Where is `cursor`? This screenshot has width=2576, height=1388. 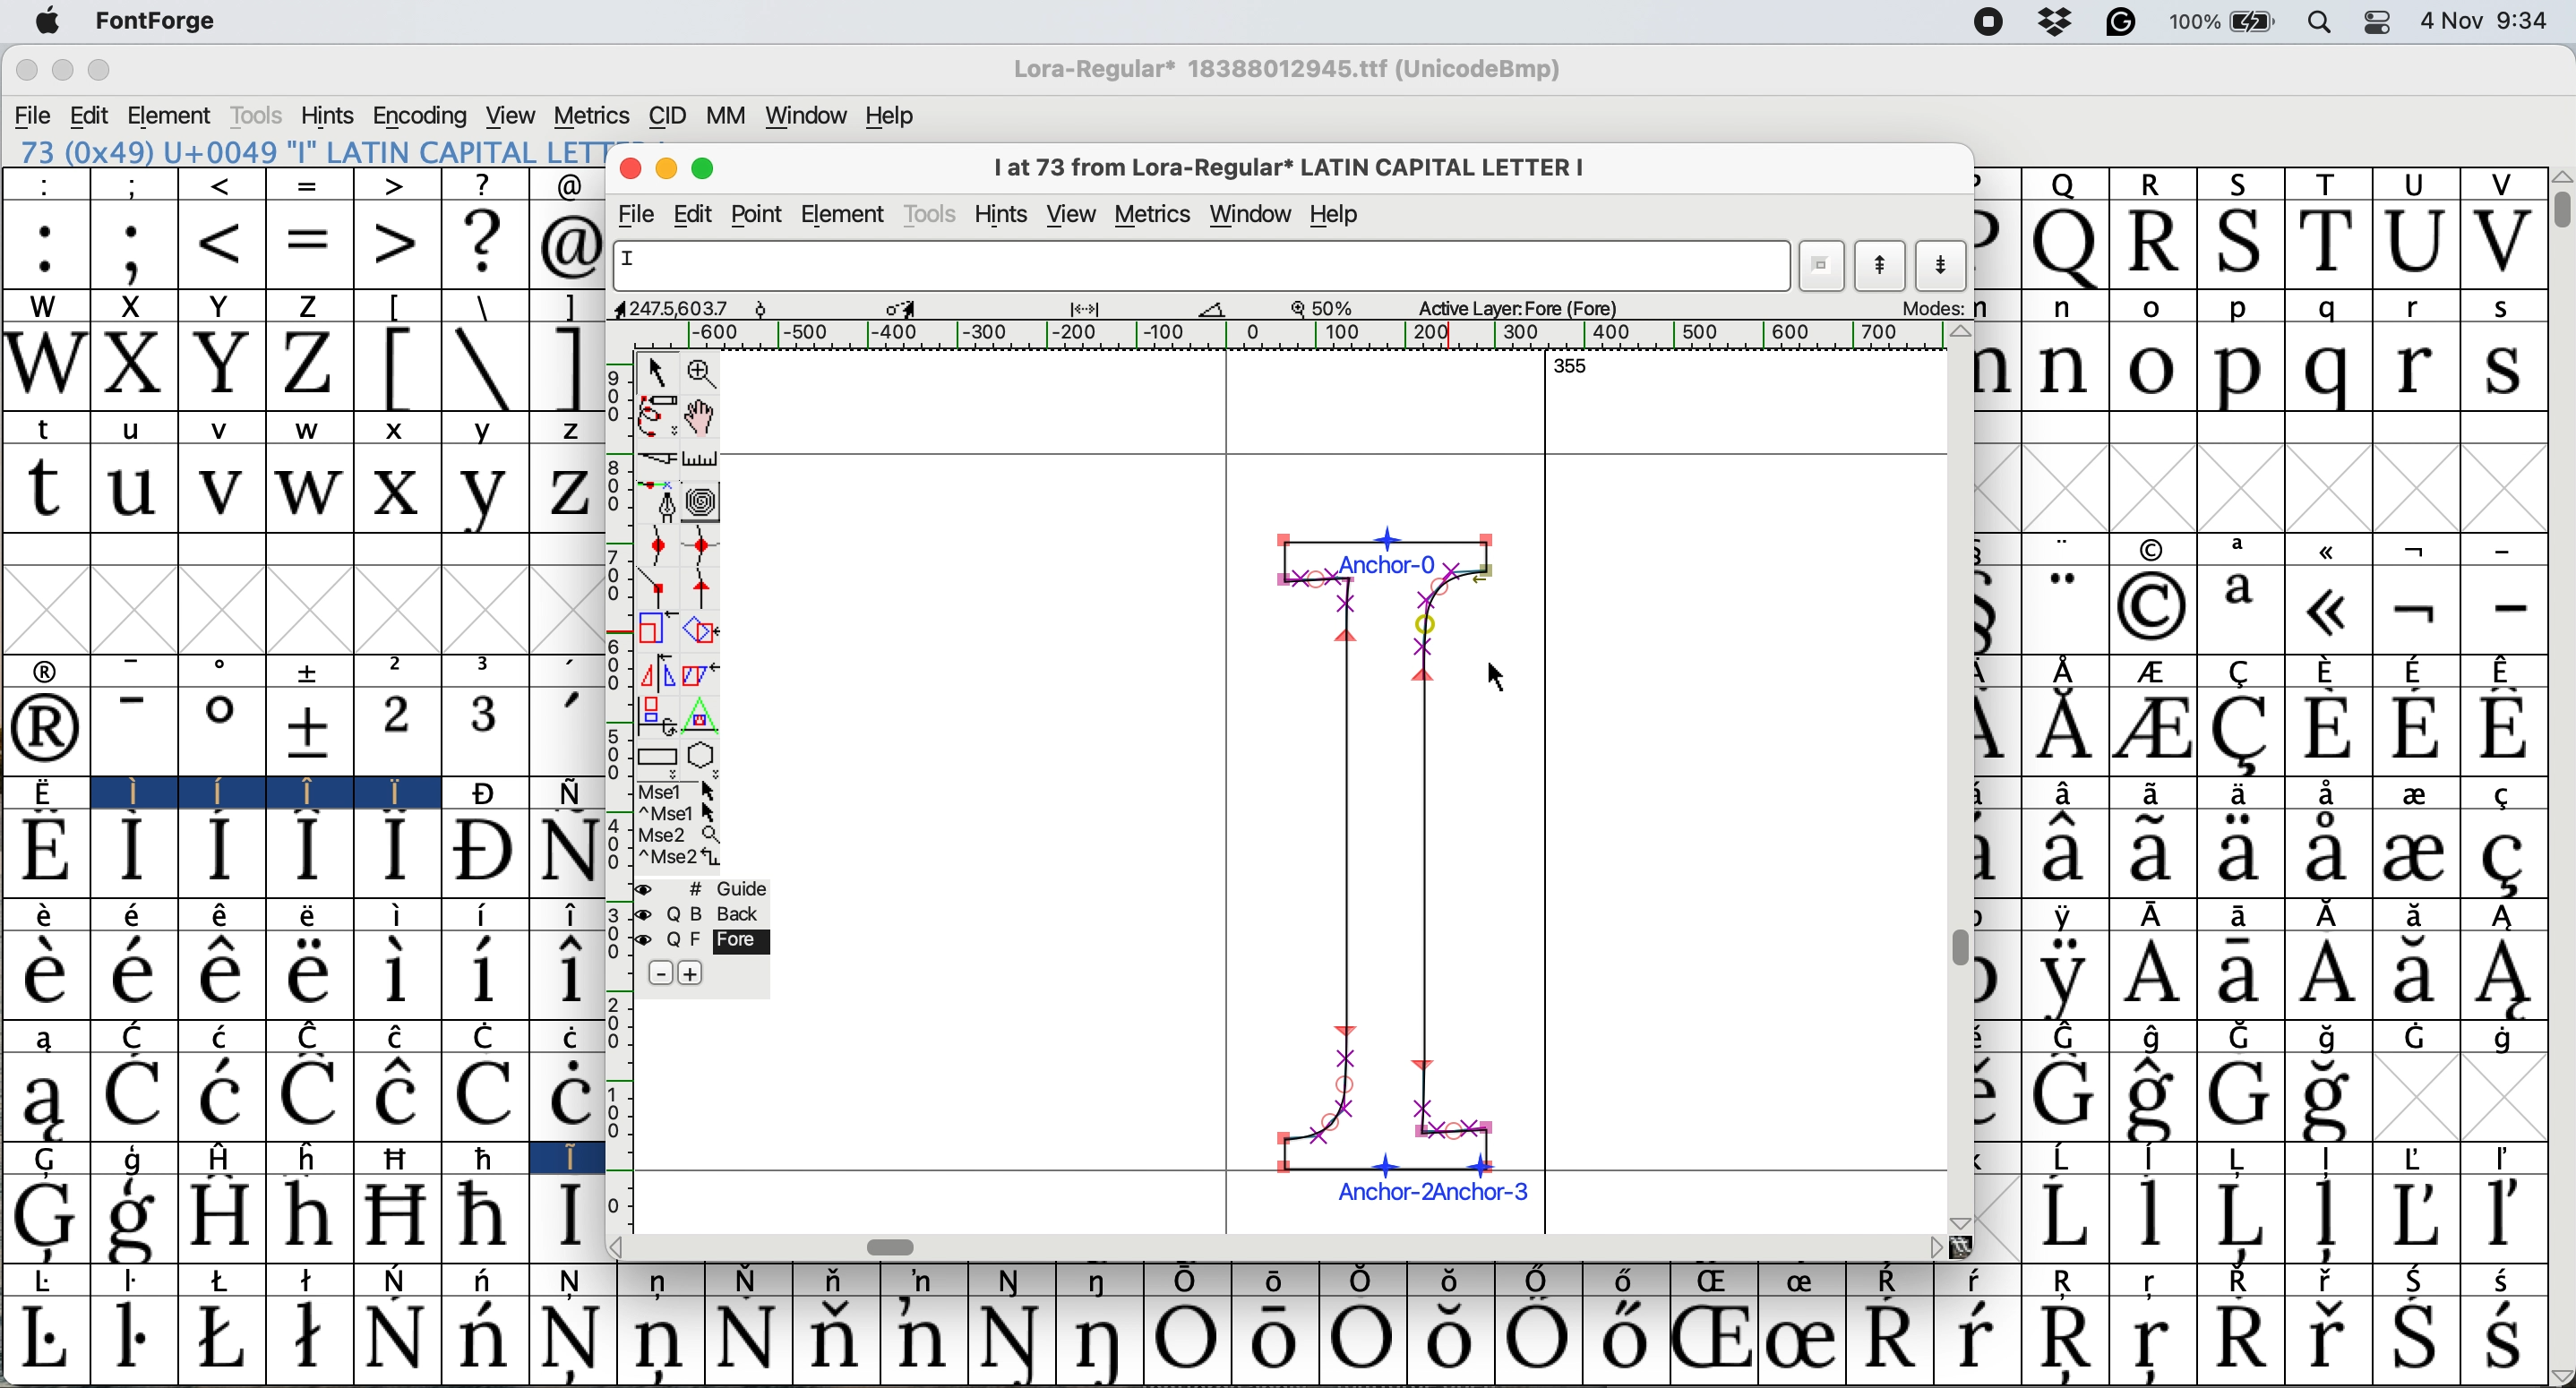
cursor is located at coordinates (1507, 678).